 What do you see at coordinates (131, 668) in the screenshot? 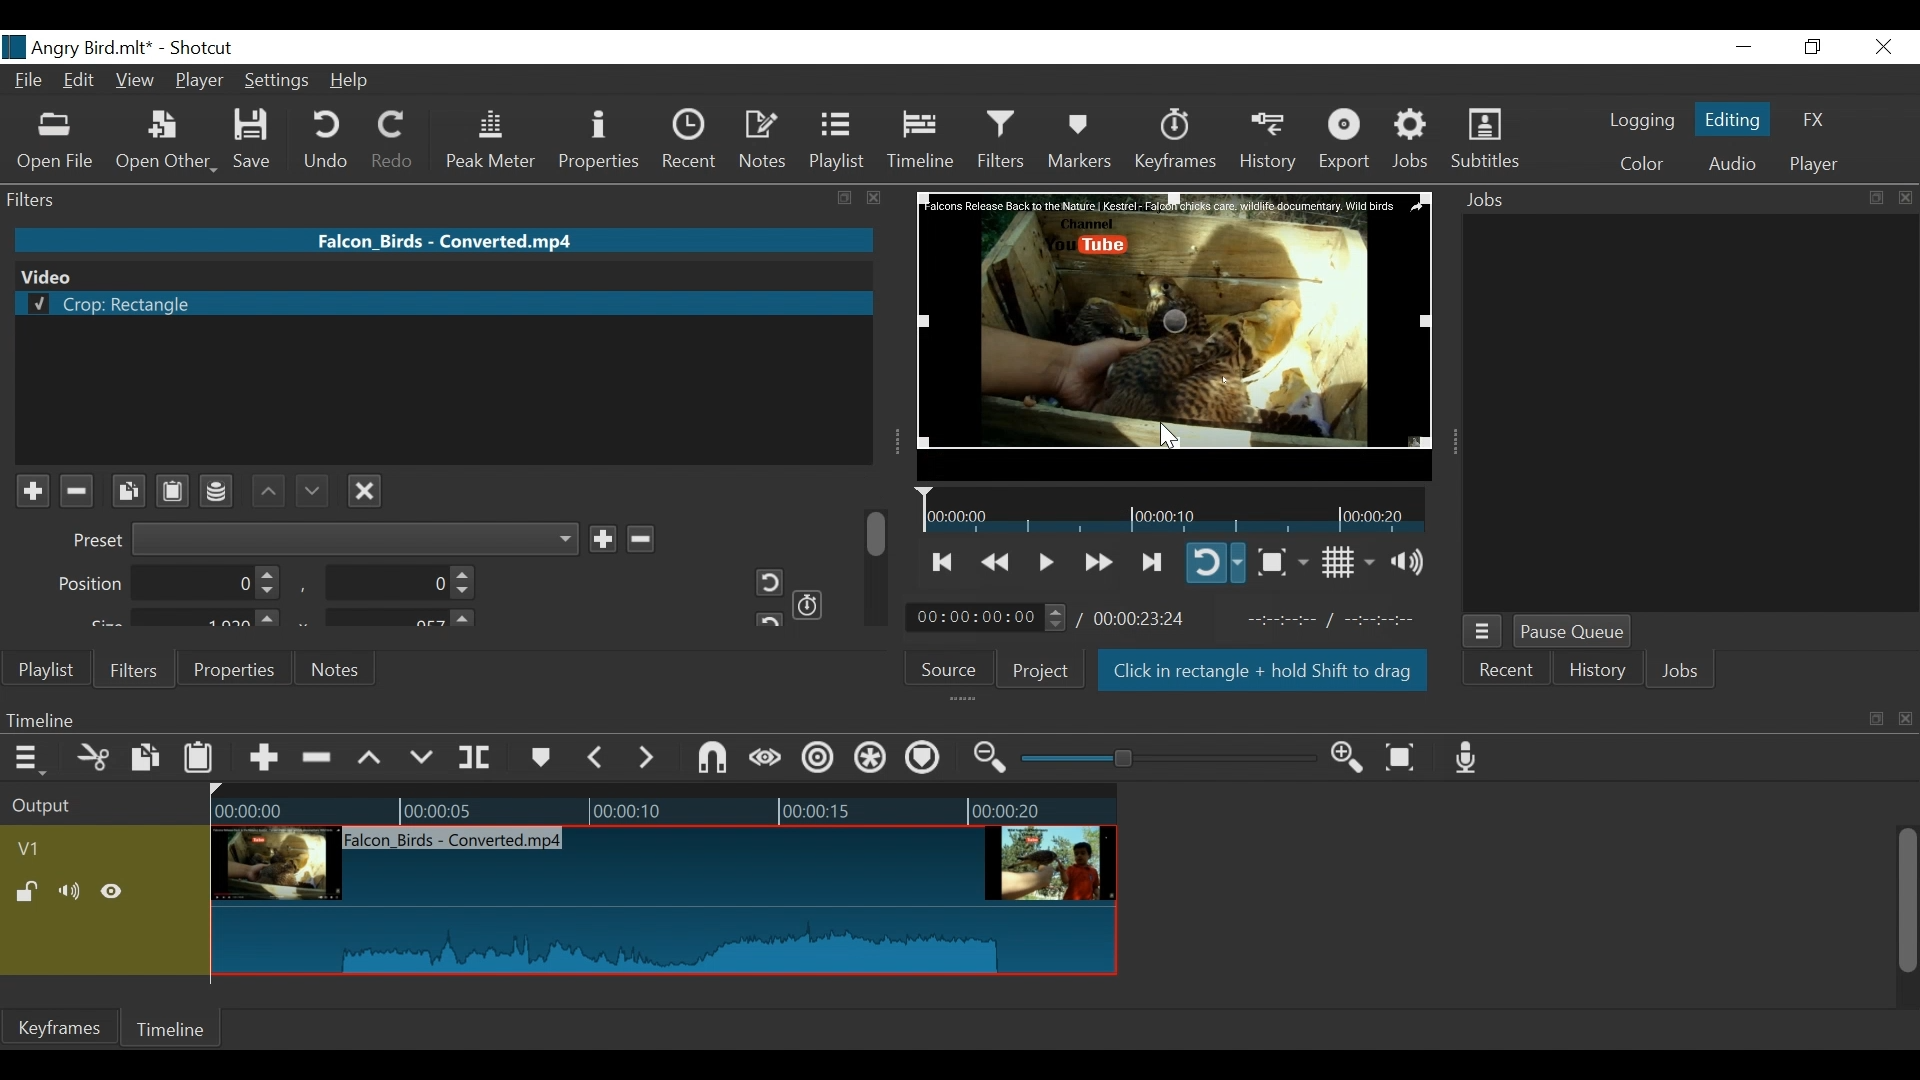
I see `Filters` at bounding box center [131, 668].